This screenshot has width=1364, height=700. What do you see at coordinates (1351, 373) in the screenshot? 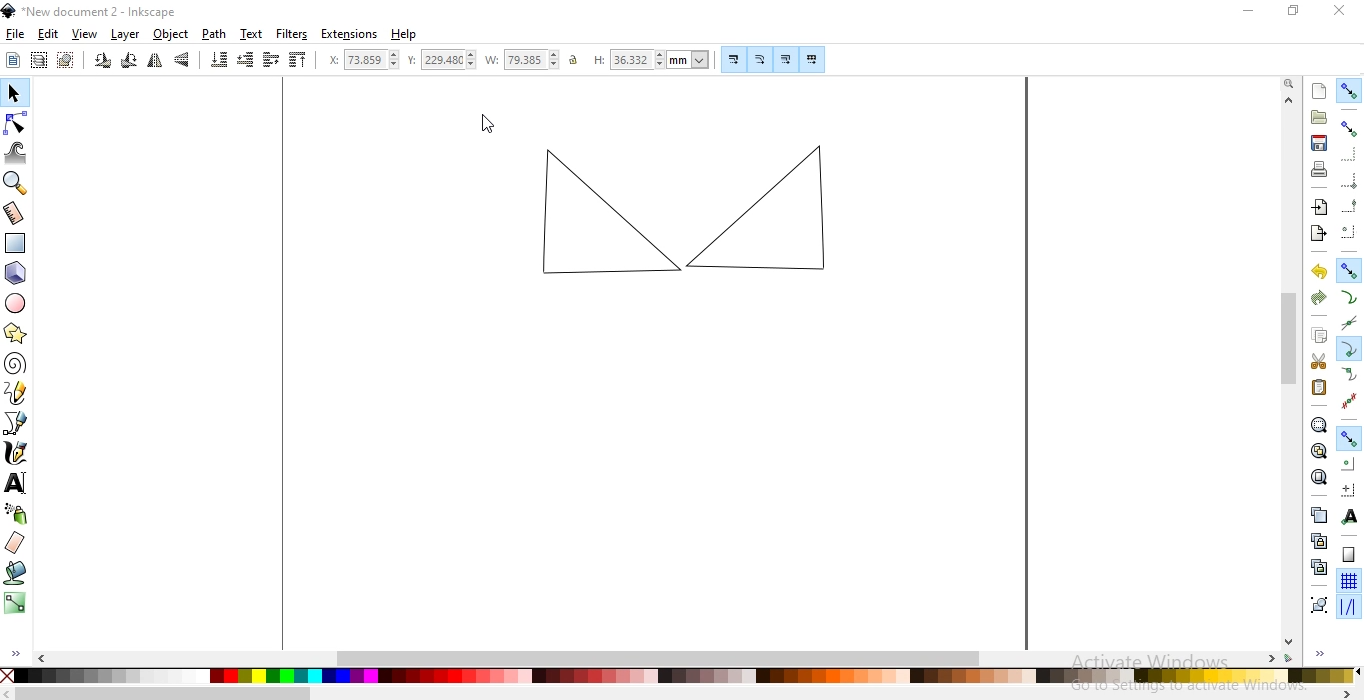
I see `snap smooth nodes` at bounding box center [1351, 373].